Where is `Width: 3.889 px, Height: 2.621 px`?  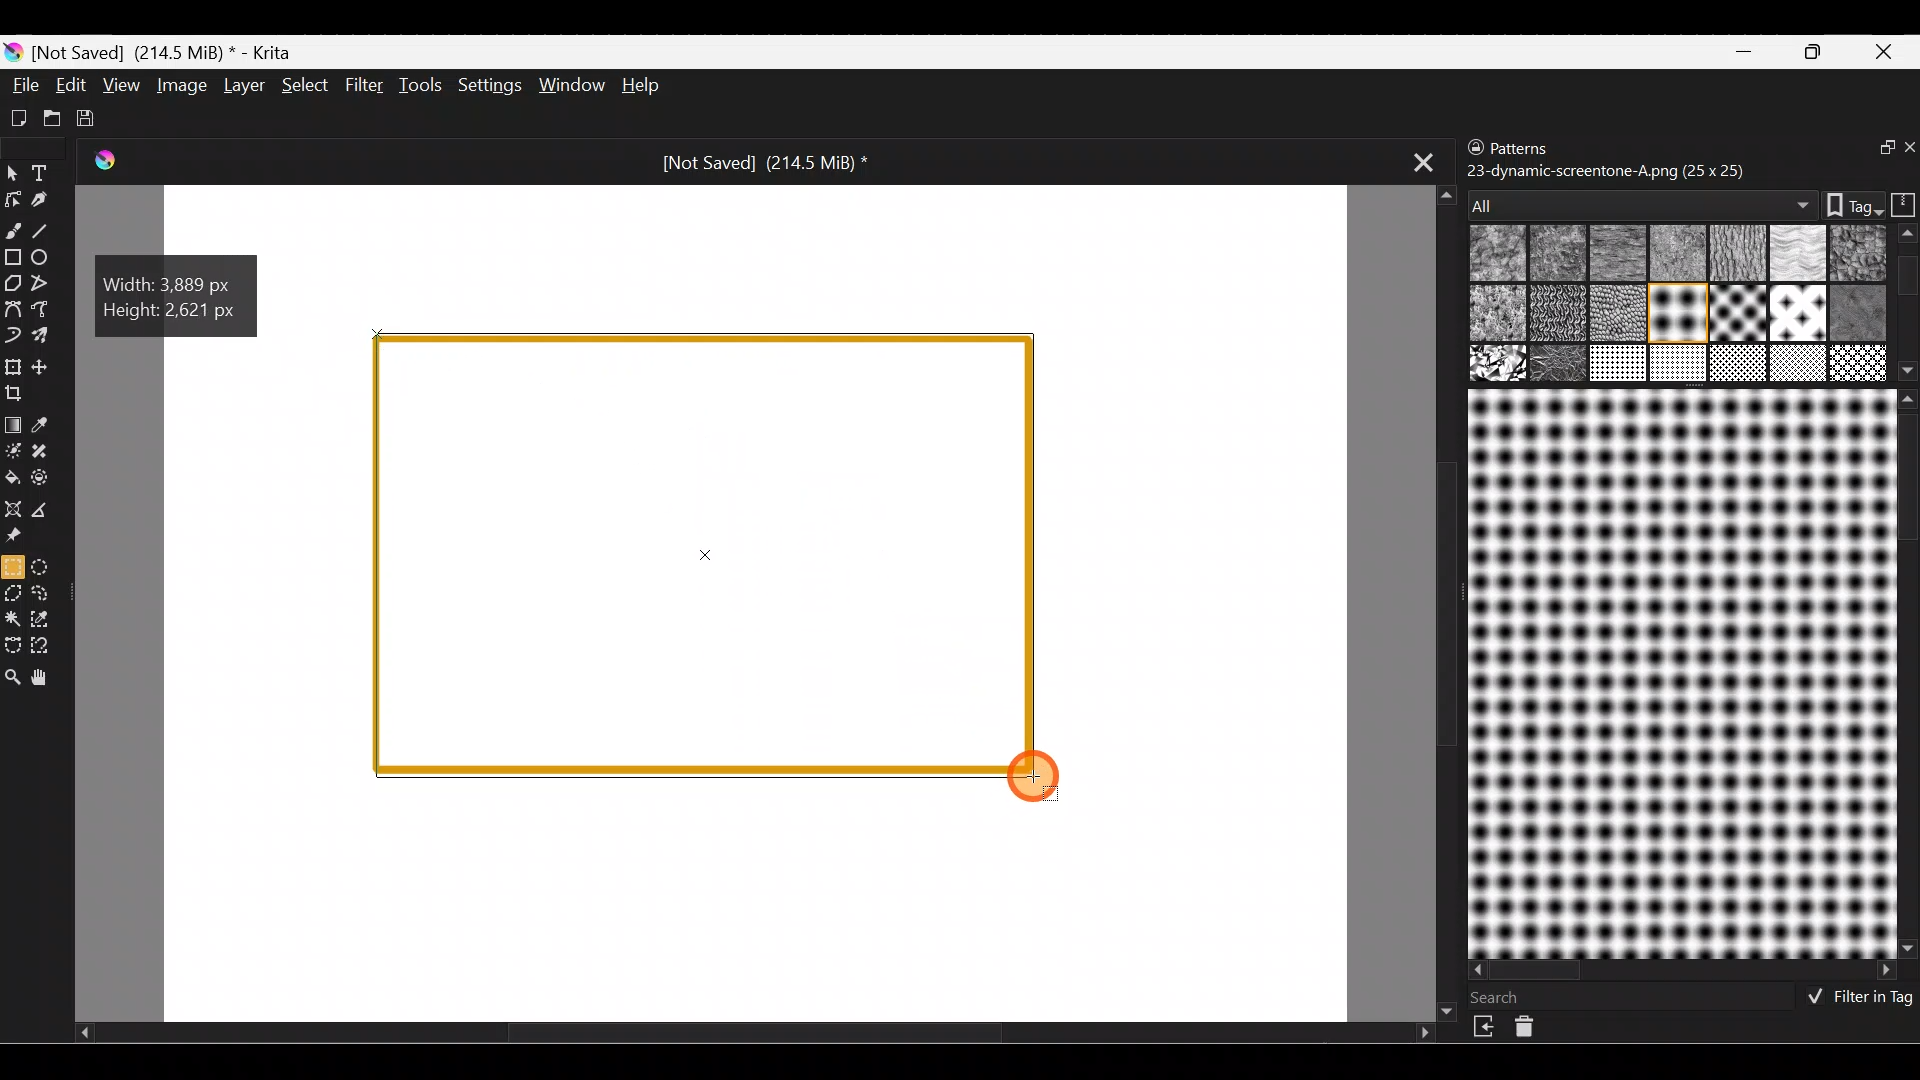 Width: 3.889 px, Height: 2.621 px is located at coordinates (178, 293).